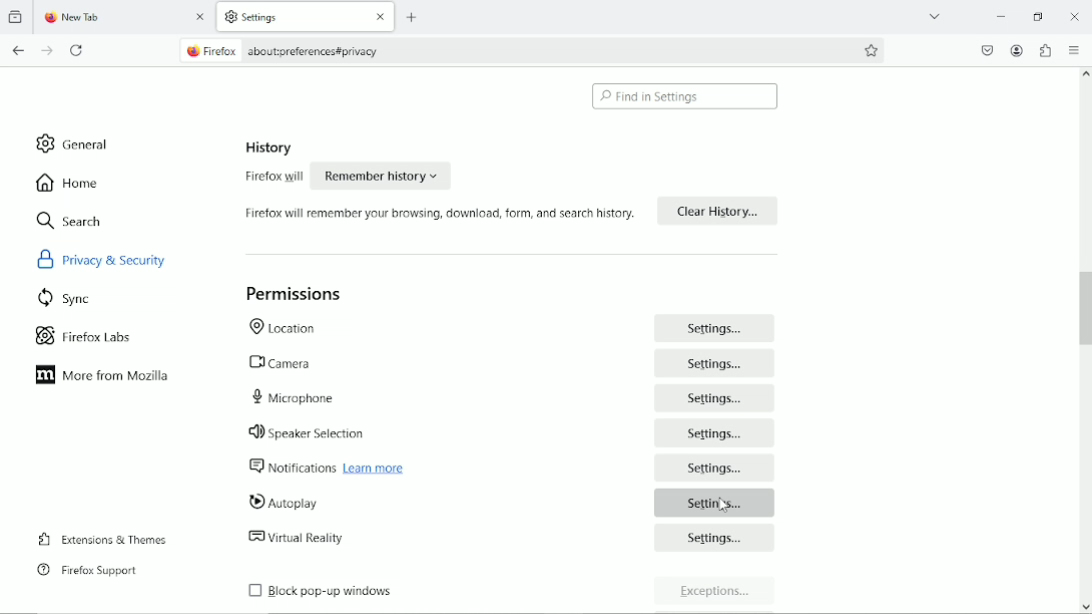 The height and width of the screenshot is (614, 1092). I want to click on search, so click(70, 220).